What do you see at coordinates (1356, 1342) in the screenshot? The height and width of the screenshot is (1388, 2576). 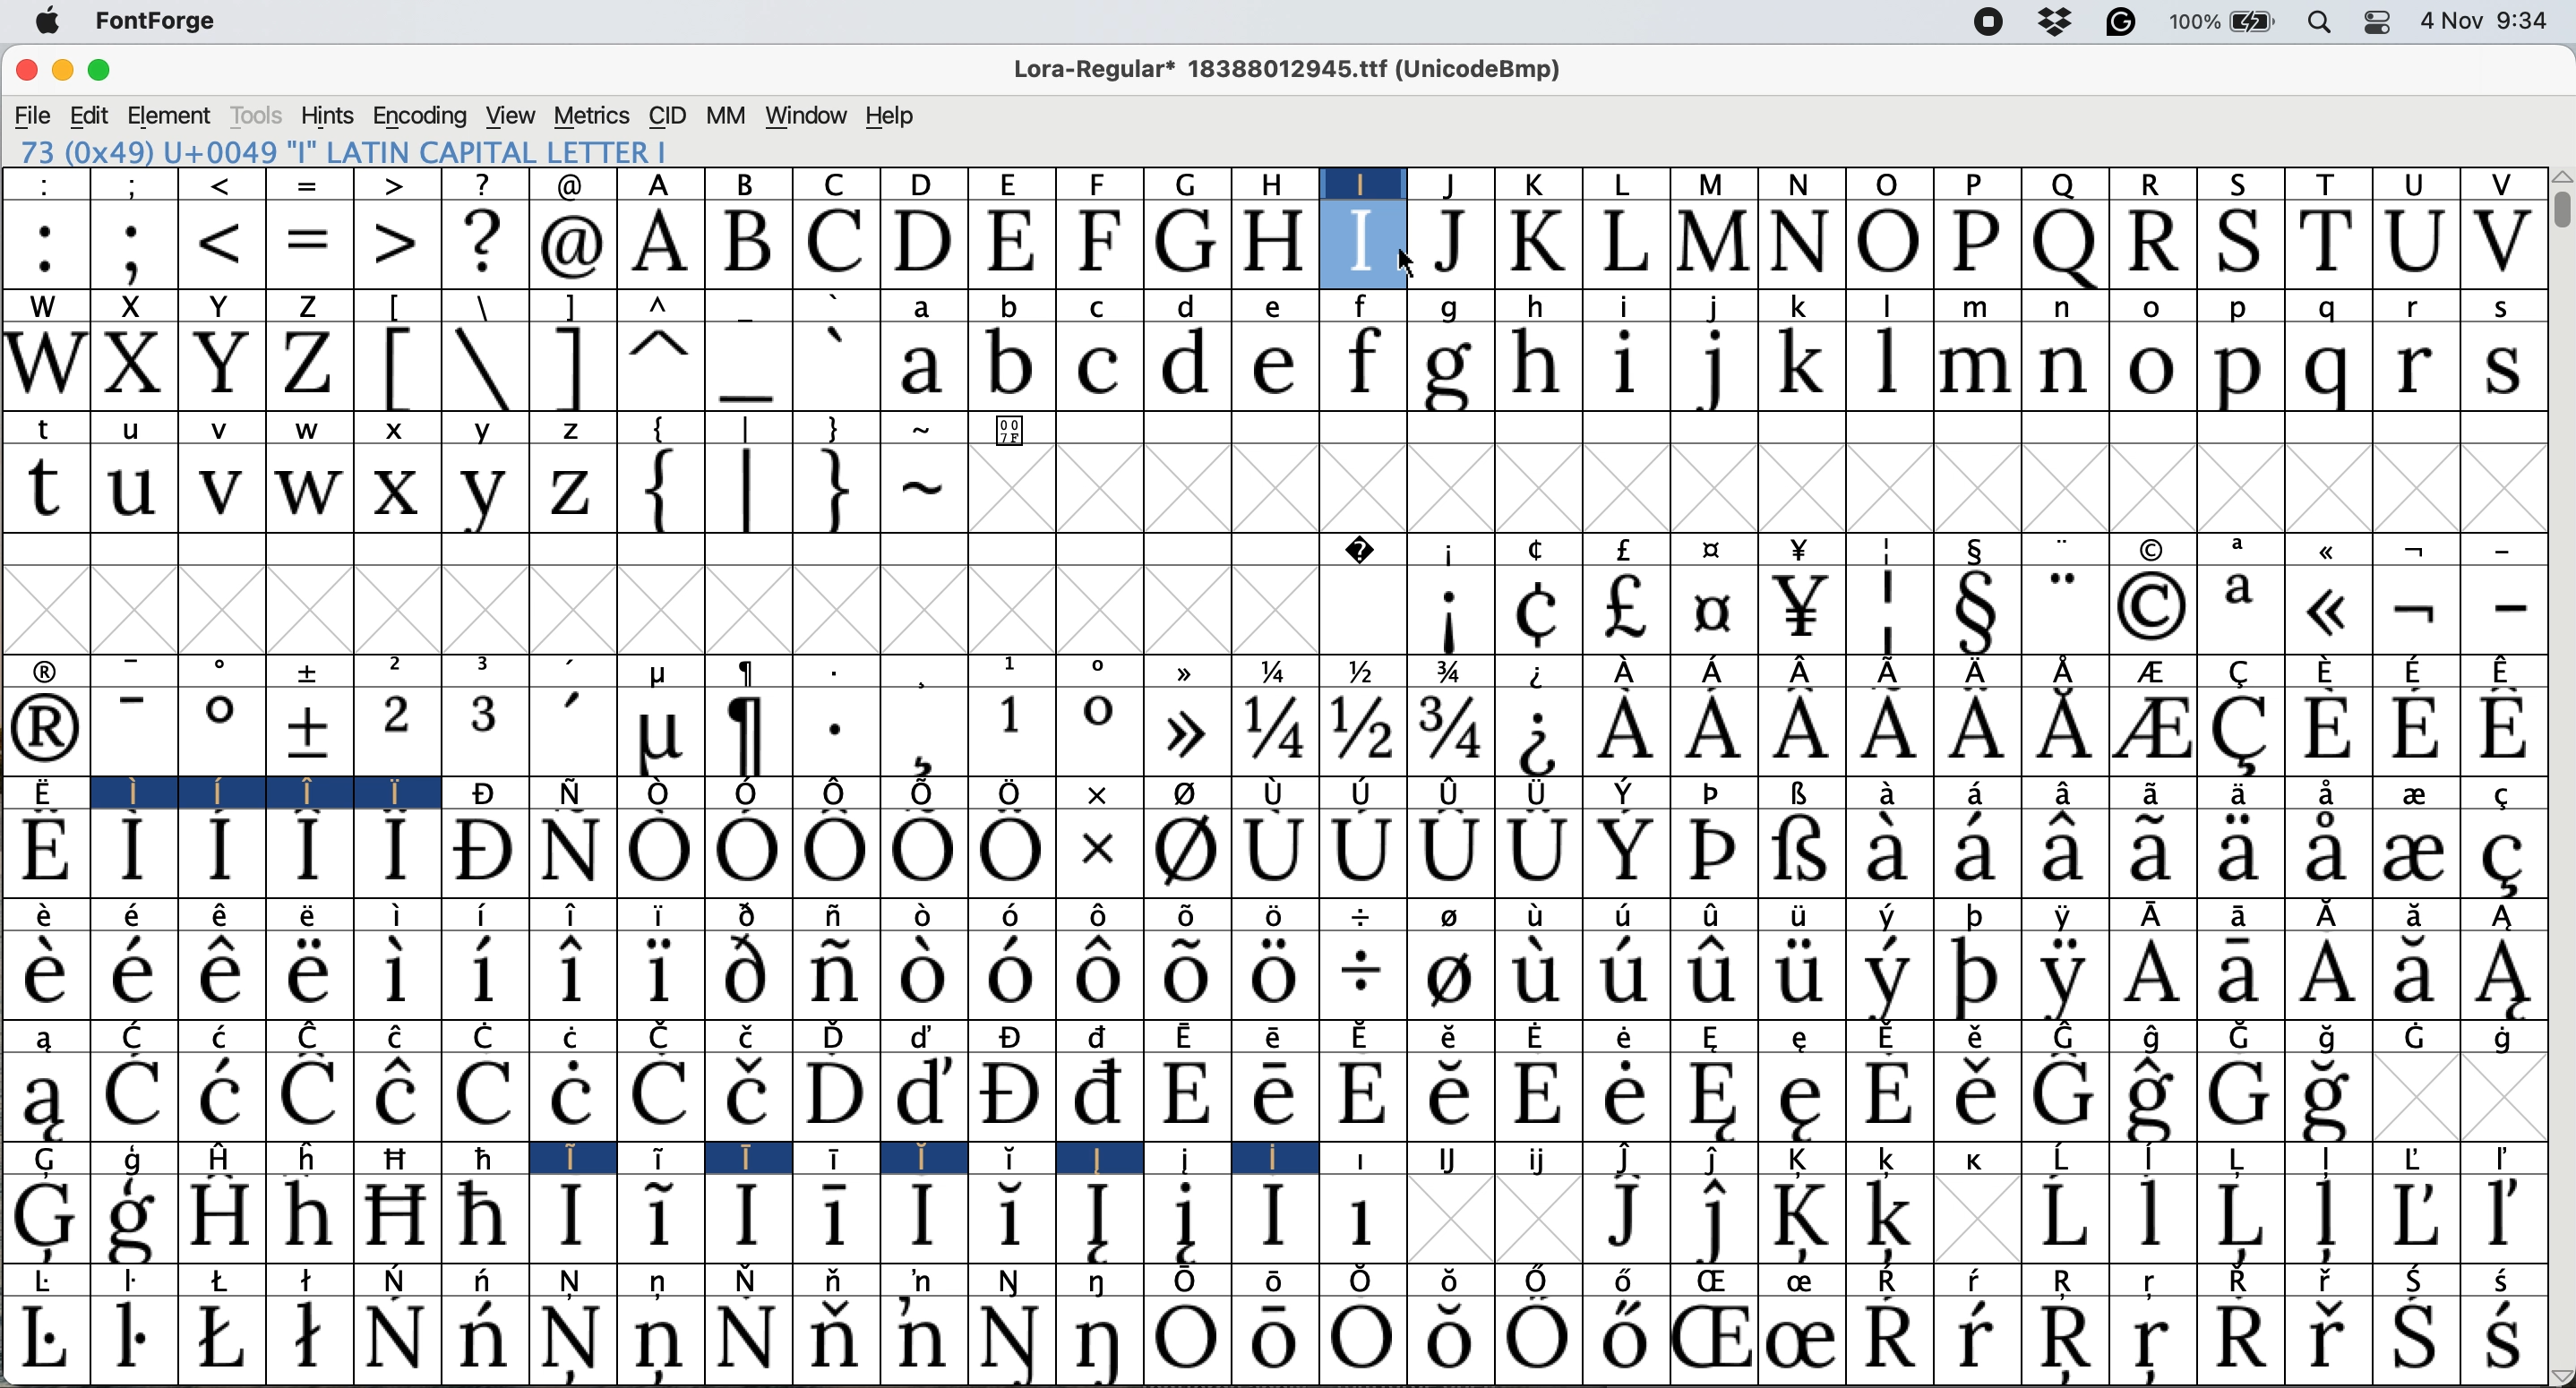 I see `Symbol` at bounding box center [1356, 1342].